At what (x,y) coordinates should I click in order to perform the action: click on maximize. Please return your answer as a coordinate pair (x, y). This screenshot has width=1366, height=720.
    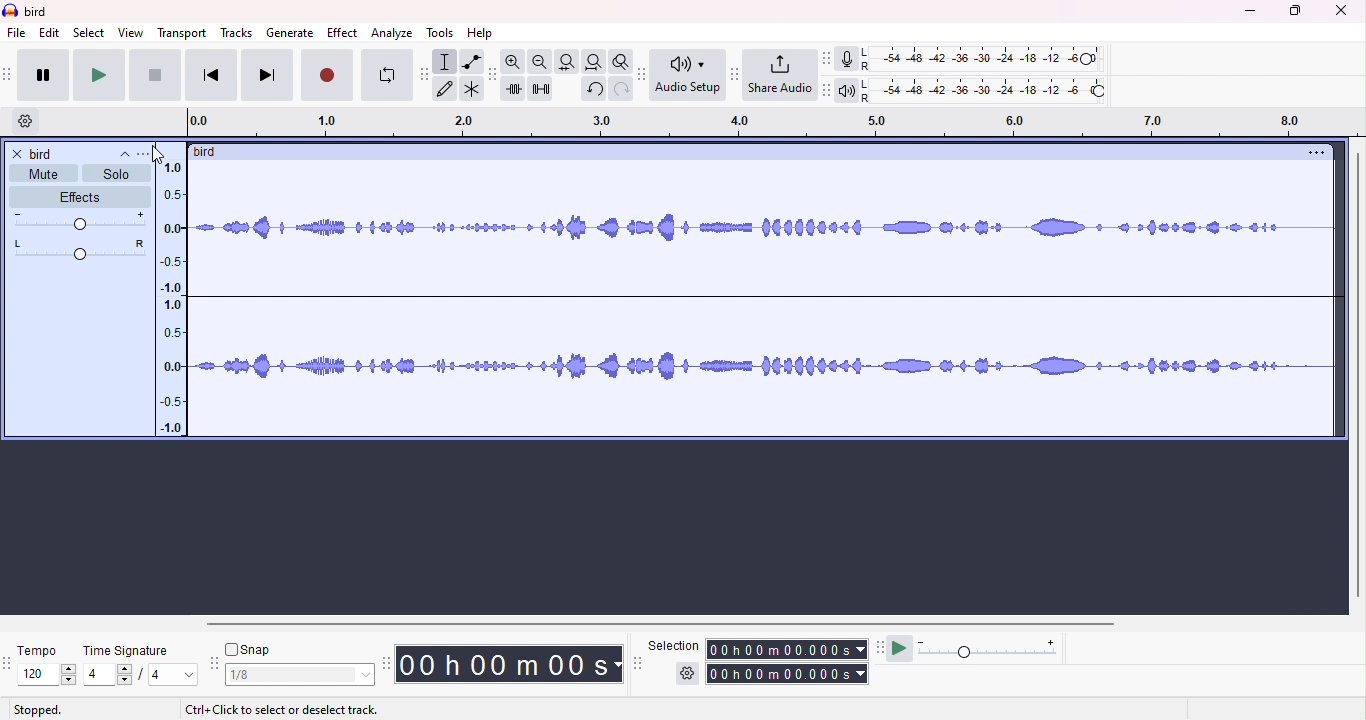
    Looking at the image, I should click on (1295, 11).